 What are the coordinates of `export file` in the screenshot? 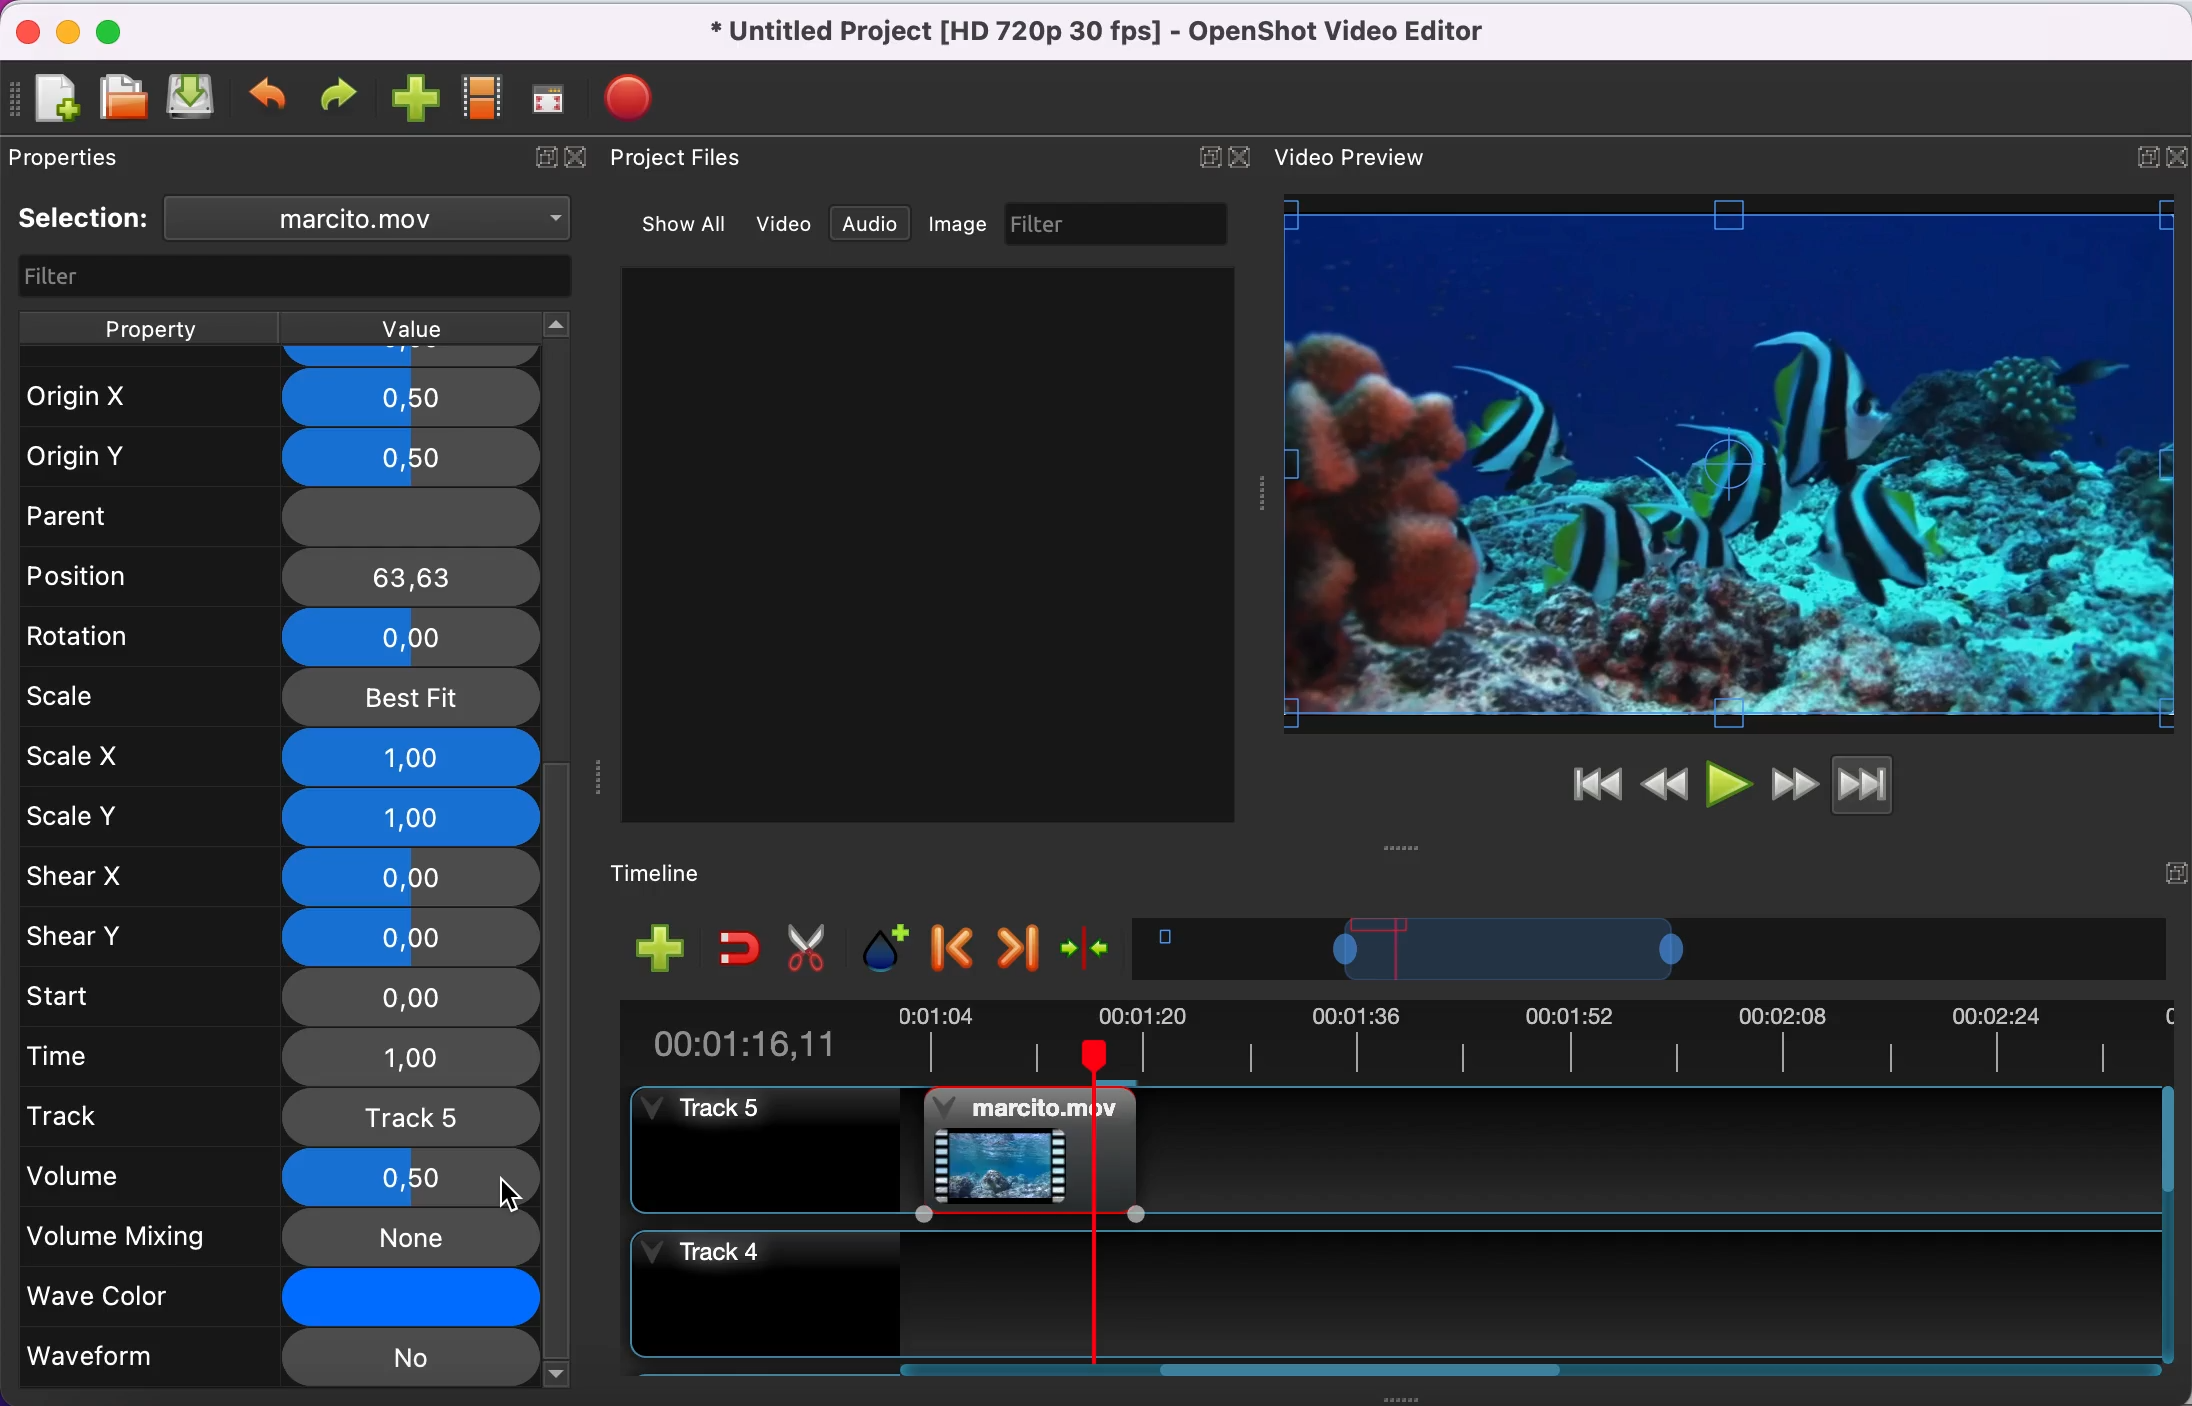 It's located at (634, 92).